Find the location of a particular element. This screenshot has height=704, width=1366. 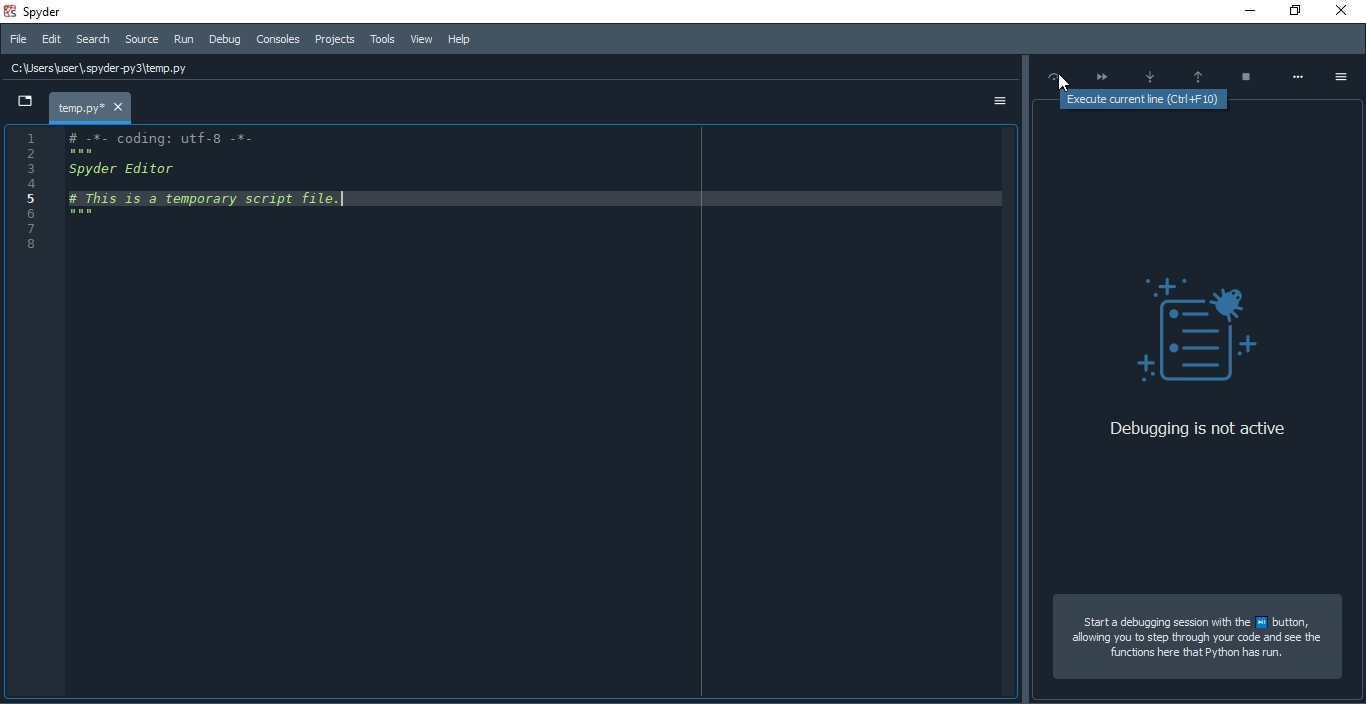

Start a debugging session with the # button,
allowing you to step through your code and see the
functions here that Python has run. is located at coordinates (1196, 638).